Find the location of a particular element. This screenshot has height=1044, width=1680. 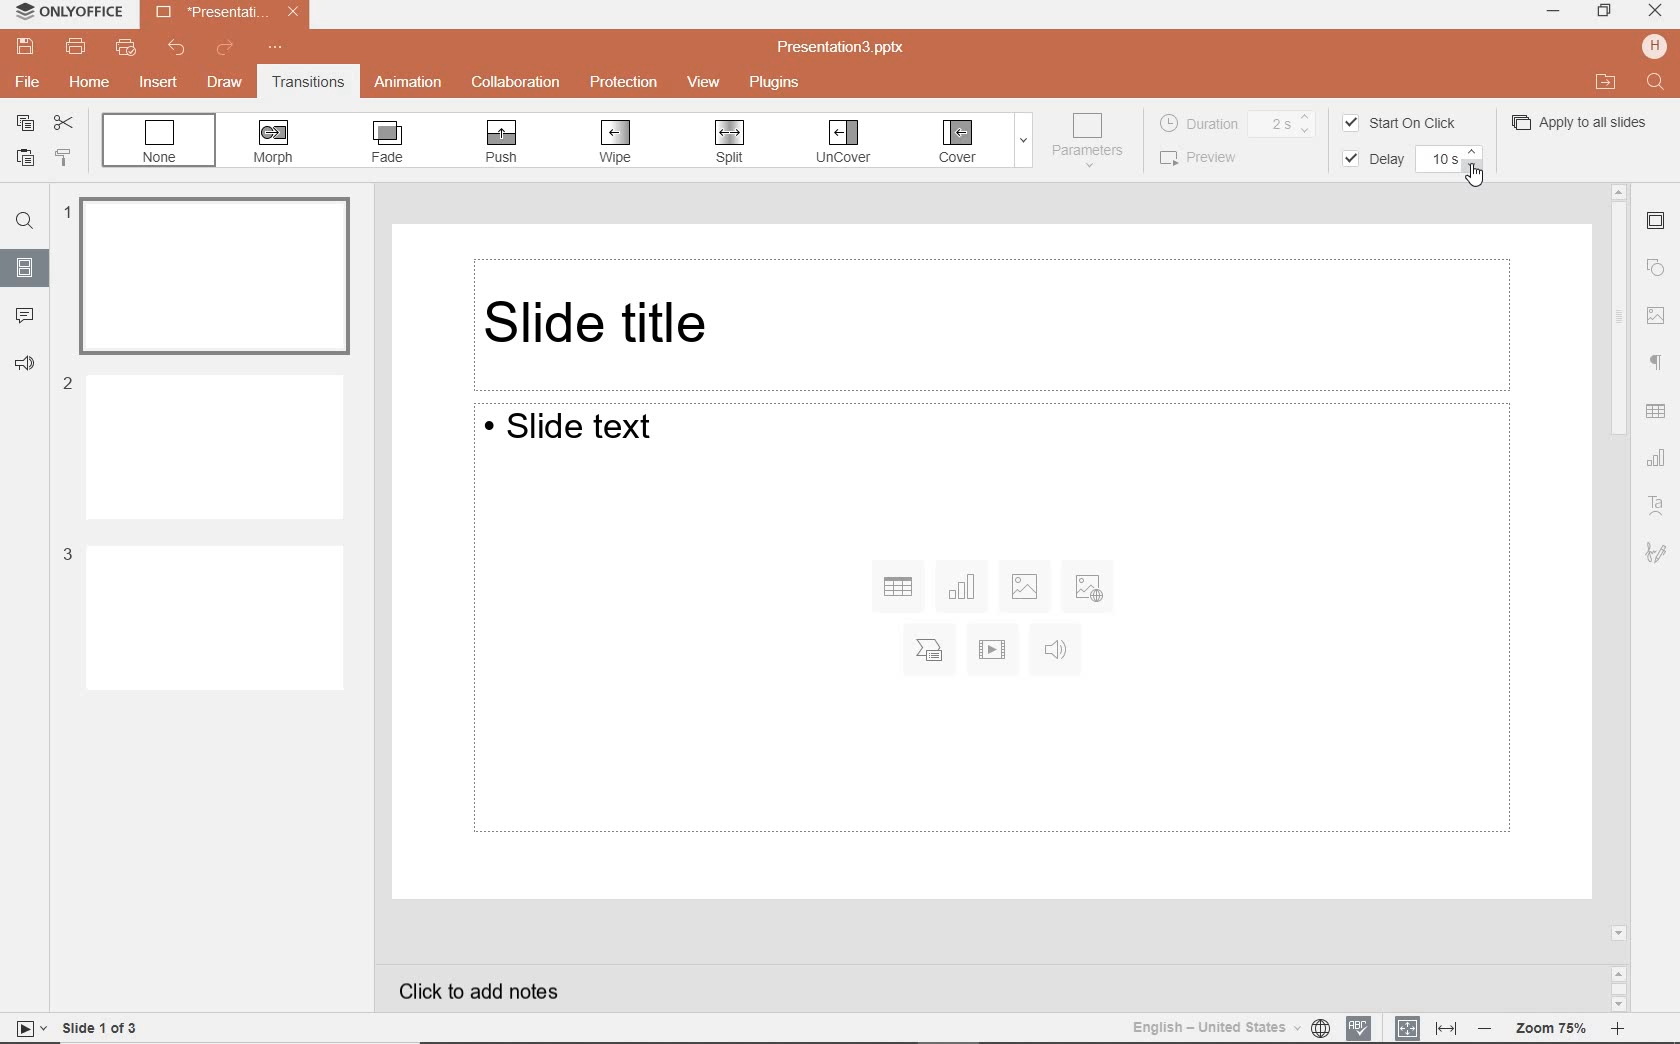

SPLIT is located at coordinates (727, 143).